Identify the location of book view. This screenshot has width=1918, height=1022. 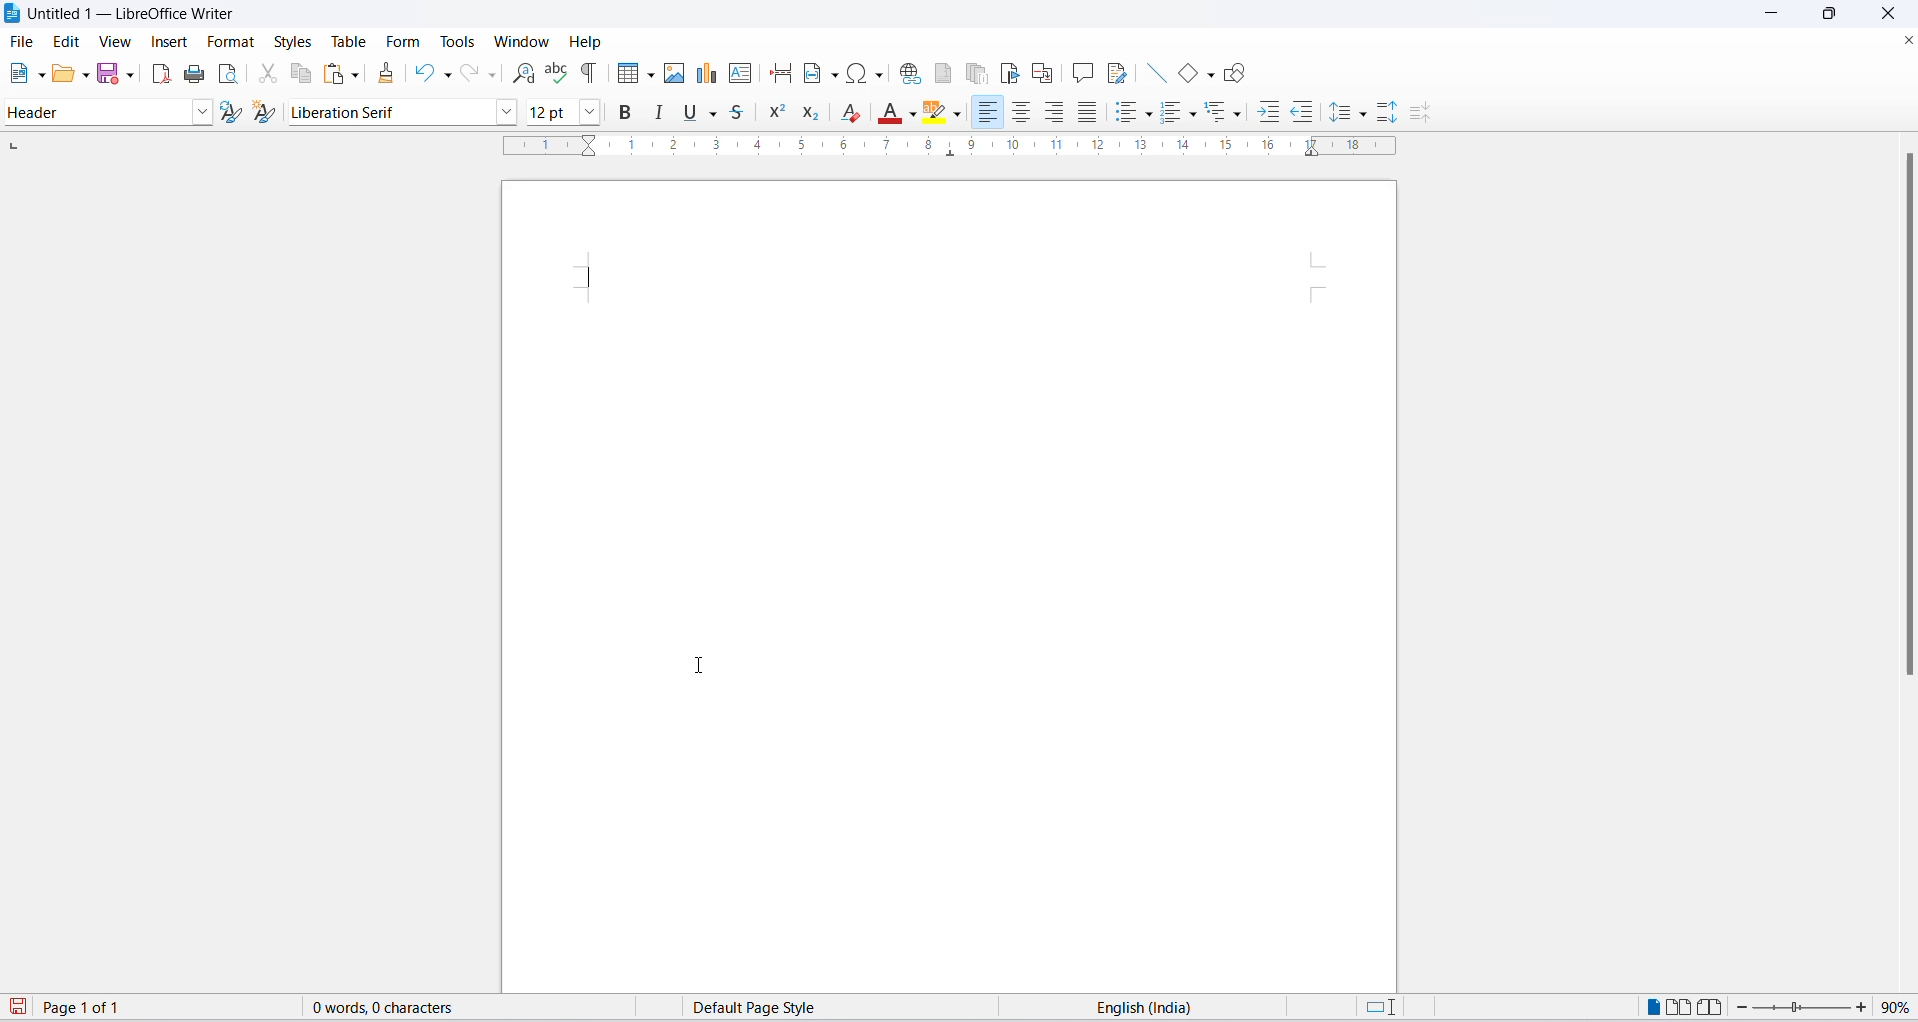
(1708, 1007).